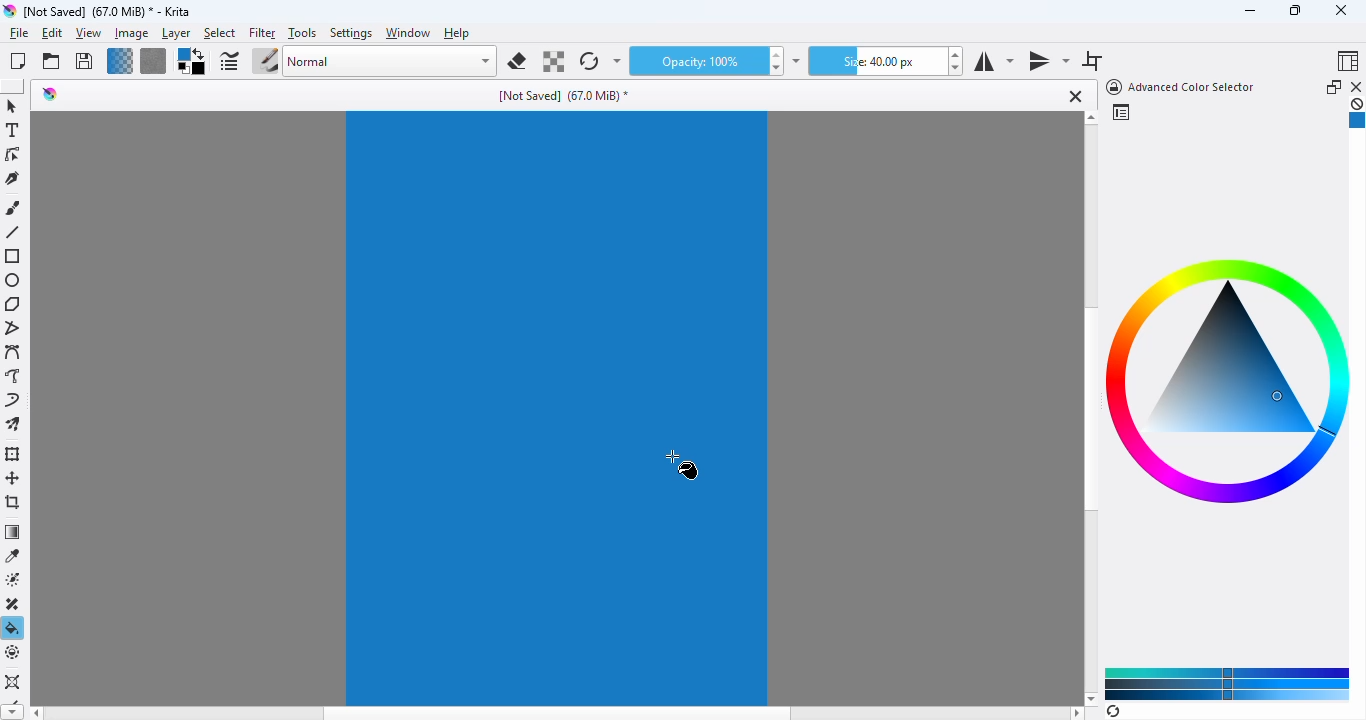 The image size is (1366, 720). Describe the element at coordinates (13, 130) in the screenshot. I see `text tool` at that location.